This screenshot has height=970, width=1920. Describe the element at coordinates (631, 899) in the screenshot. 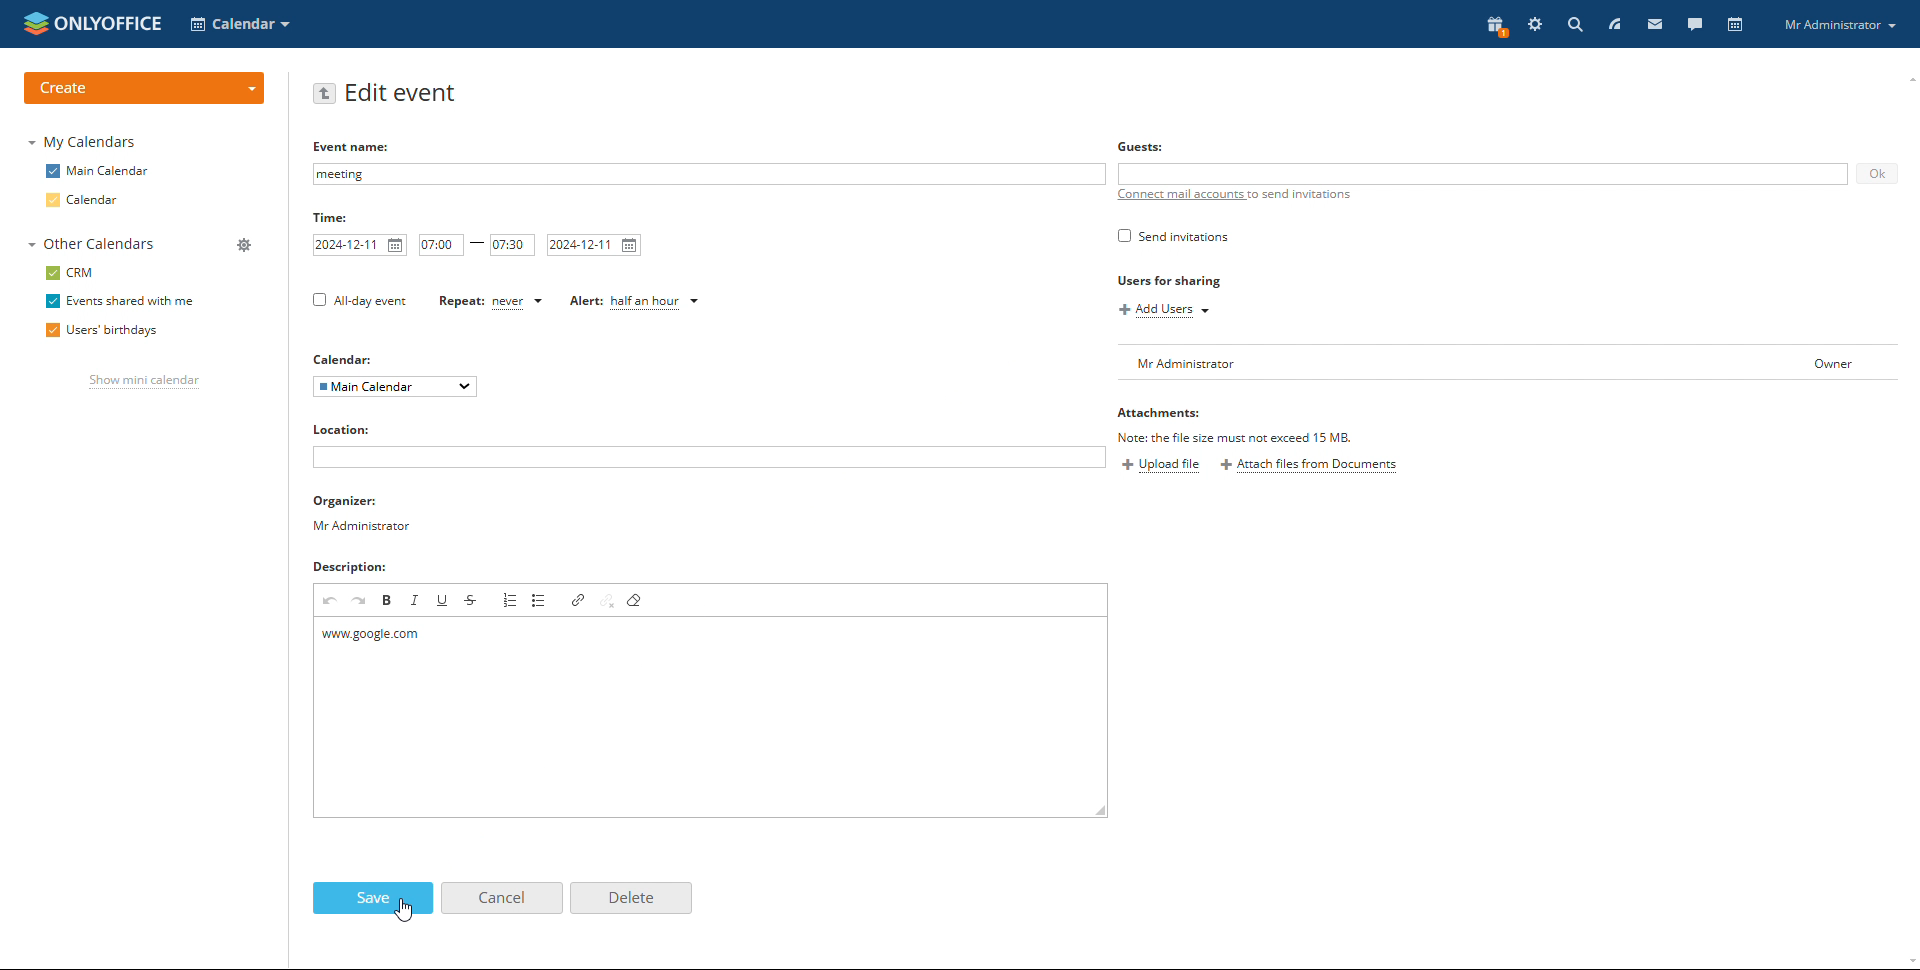

I see `delete` at that location.